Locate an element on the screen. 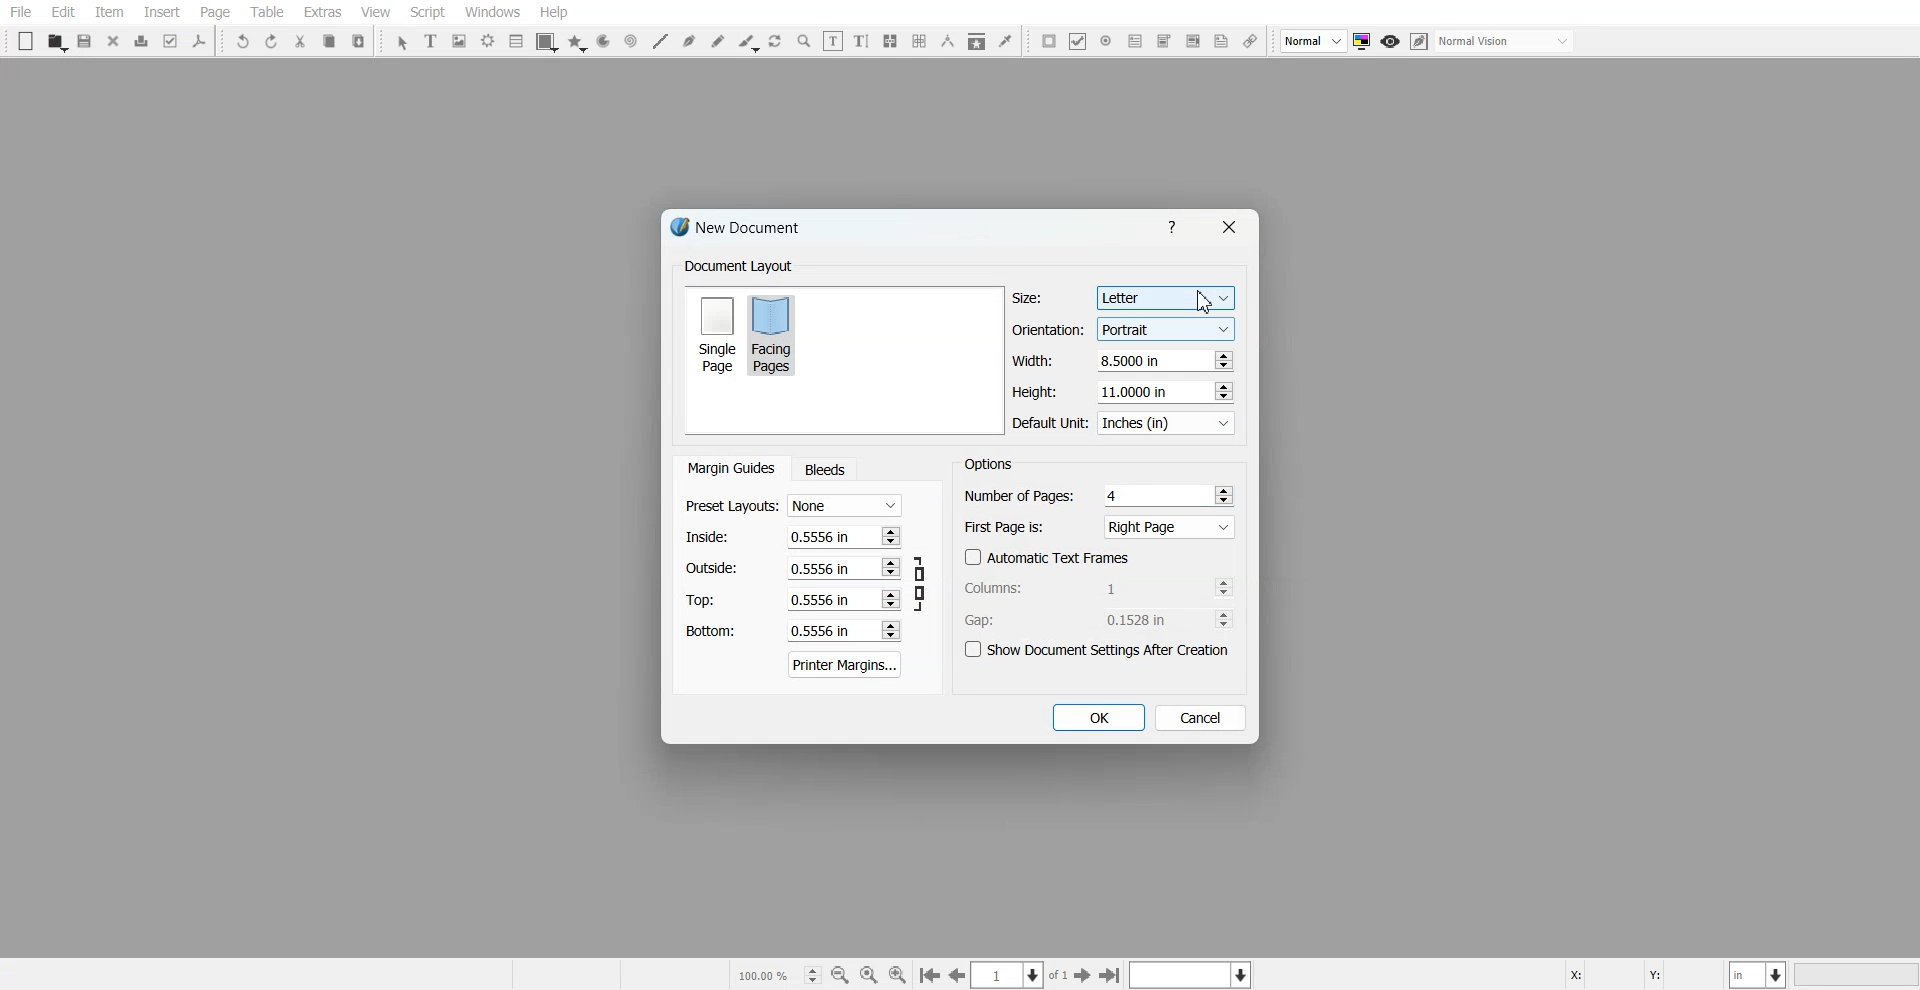  0.5556 in is located at coordinates (819, 535).